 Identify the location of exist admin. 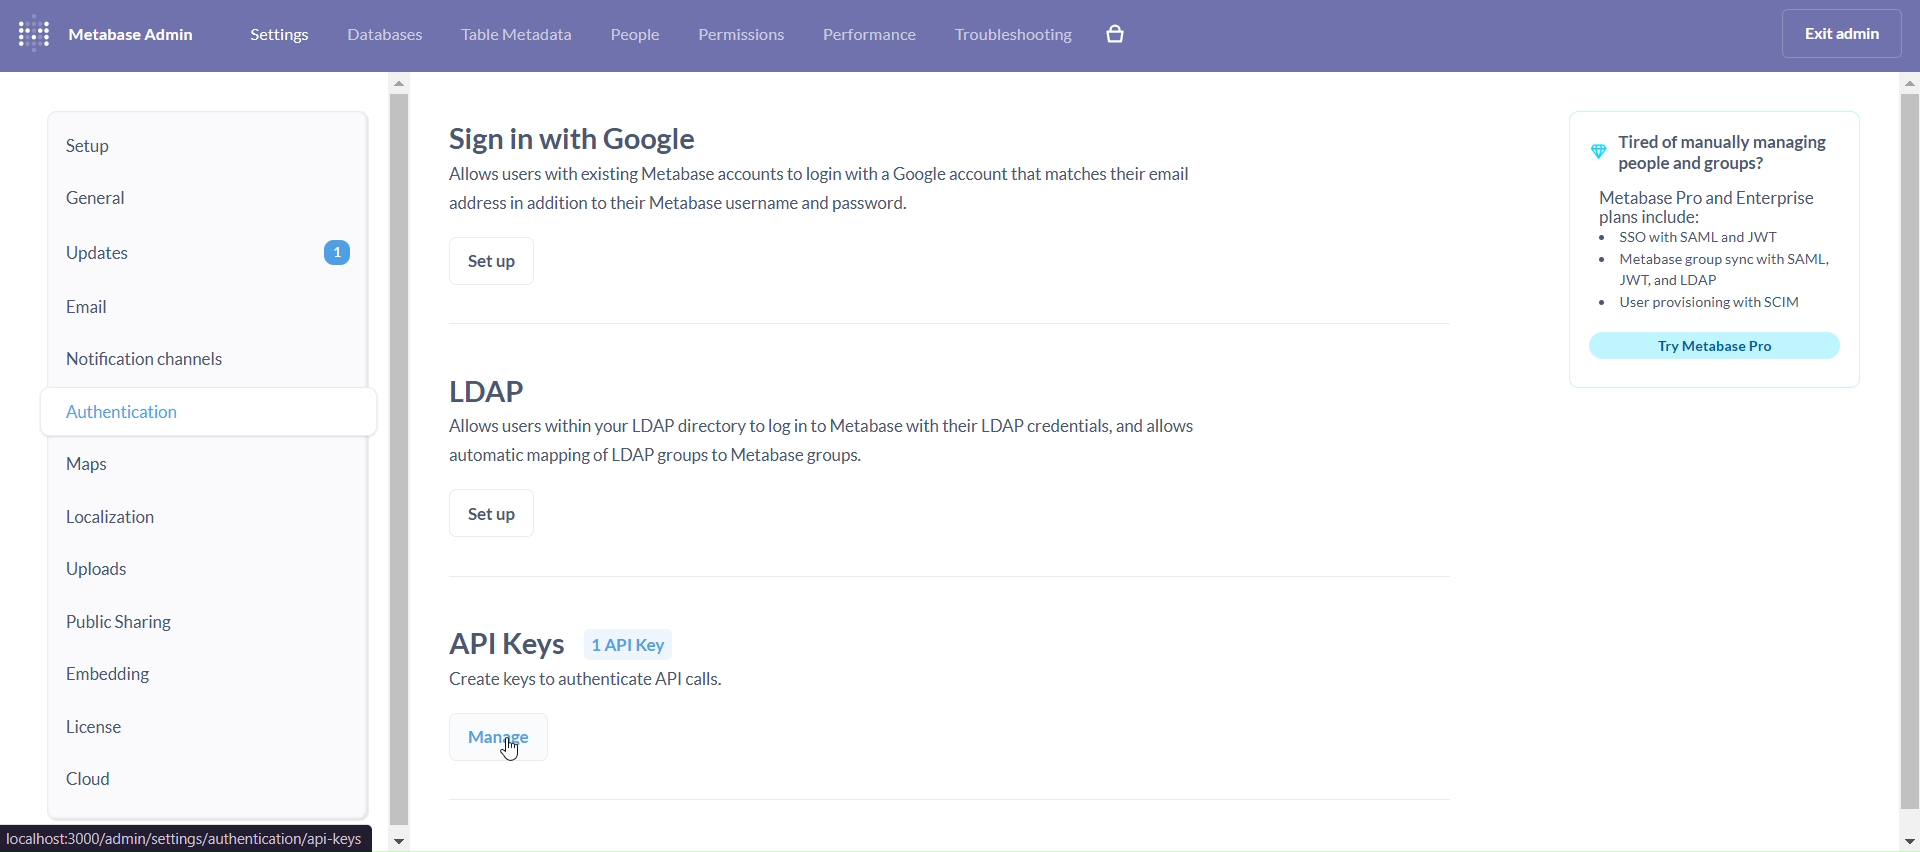
(1844, 32).